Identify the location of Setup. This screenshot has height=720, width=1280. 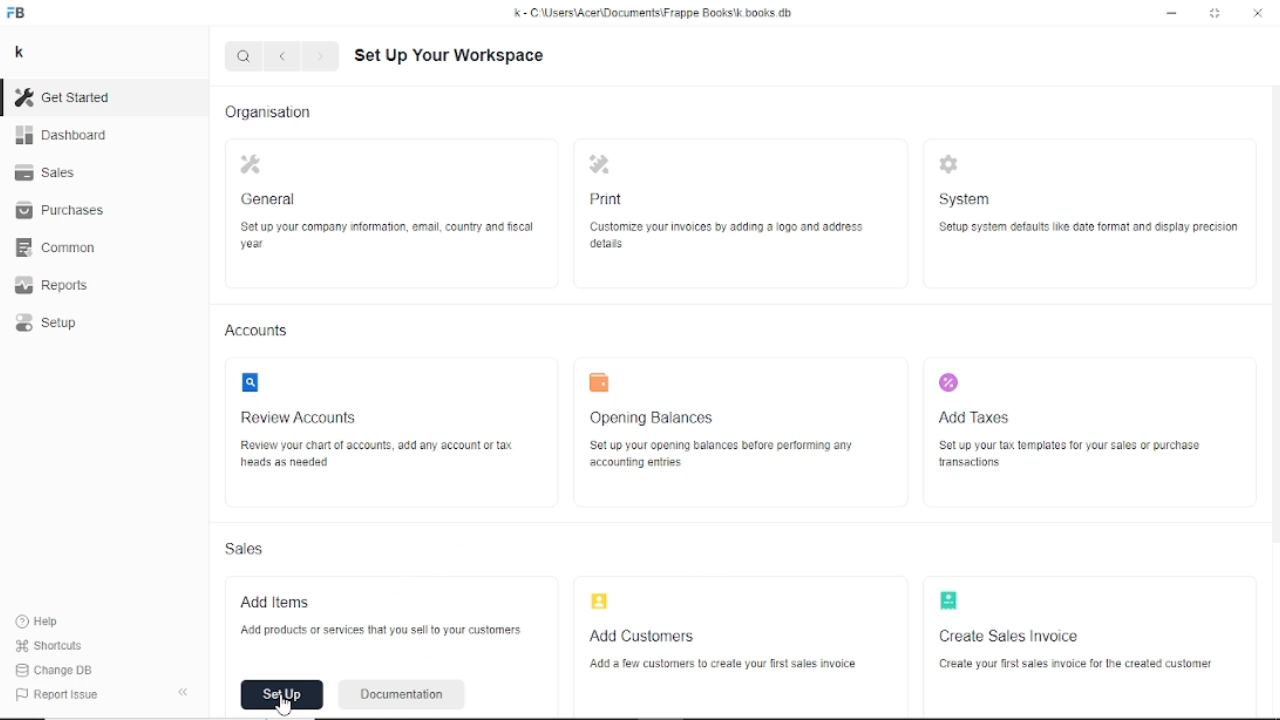
(49, 324).